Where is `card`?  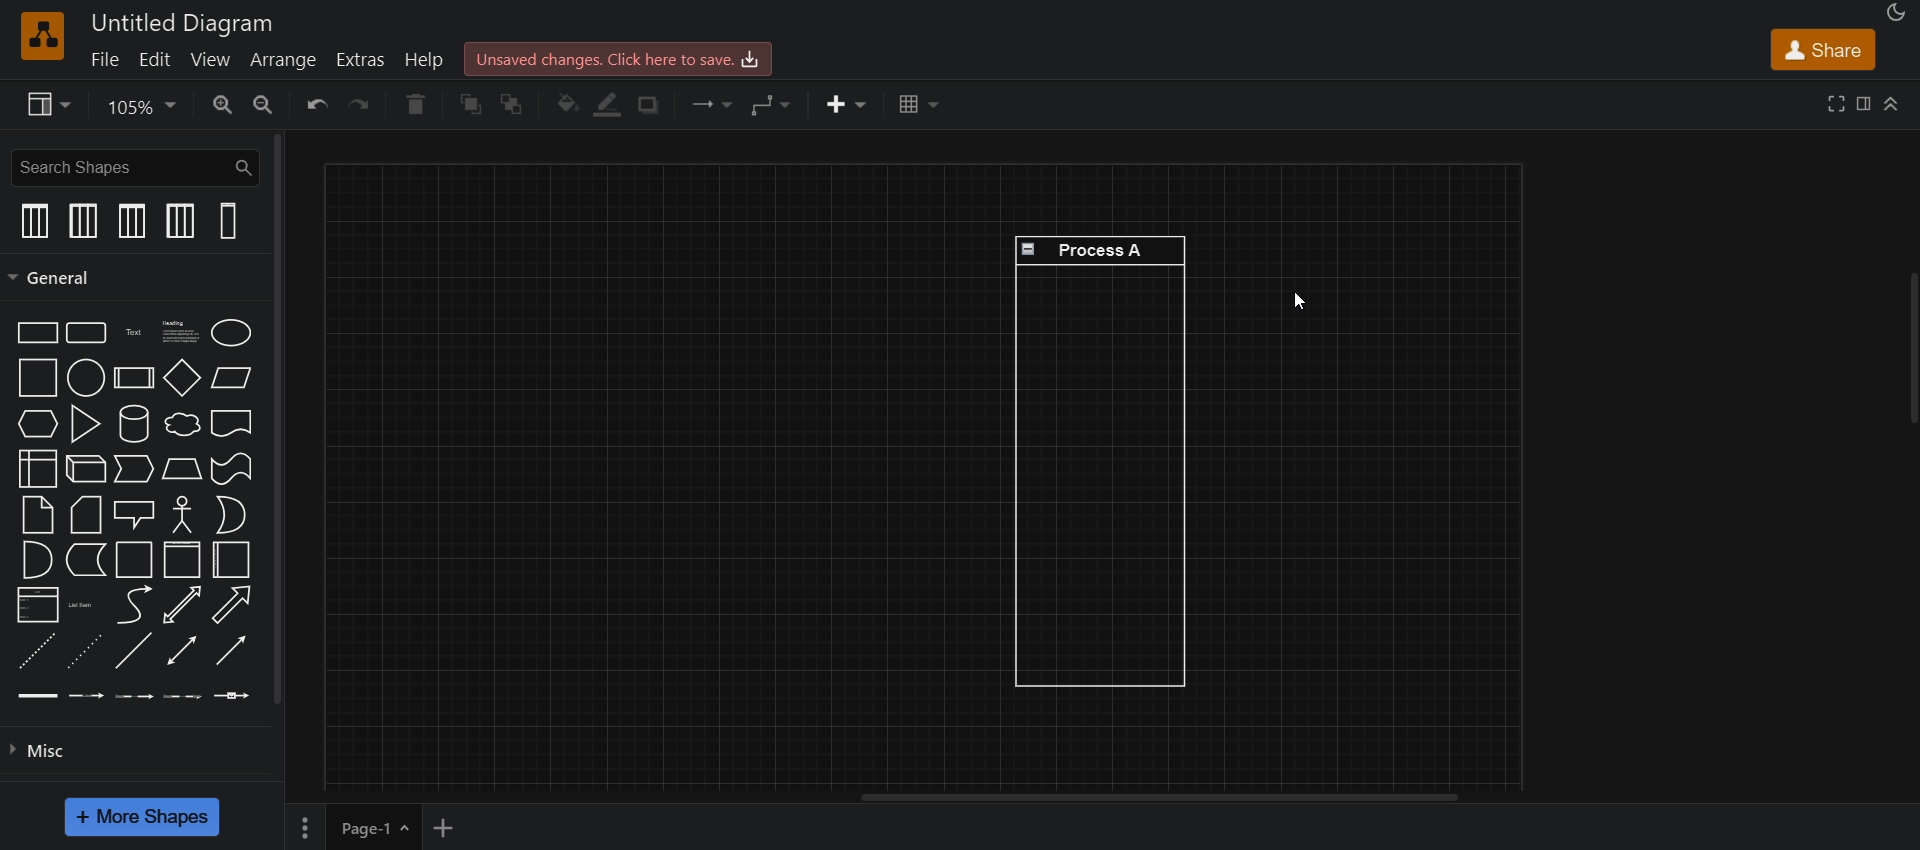
card is located at coordinates (84, 516).